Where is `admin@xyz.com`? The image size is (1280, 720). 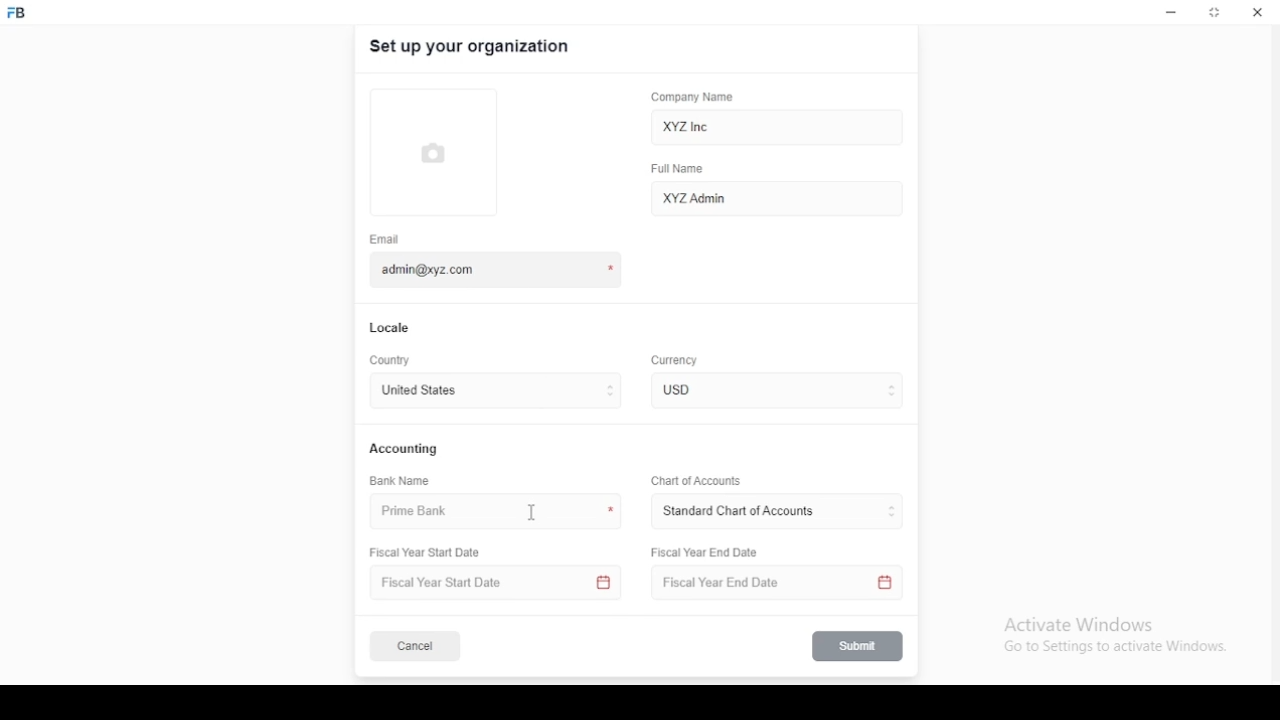
admin@xyz.com is located at coordinates (494, 268).